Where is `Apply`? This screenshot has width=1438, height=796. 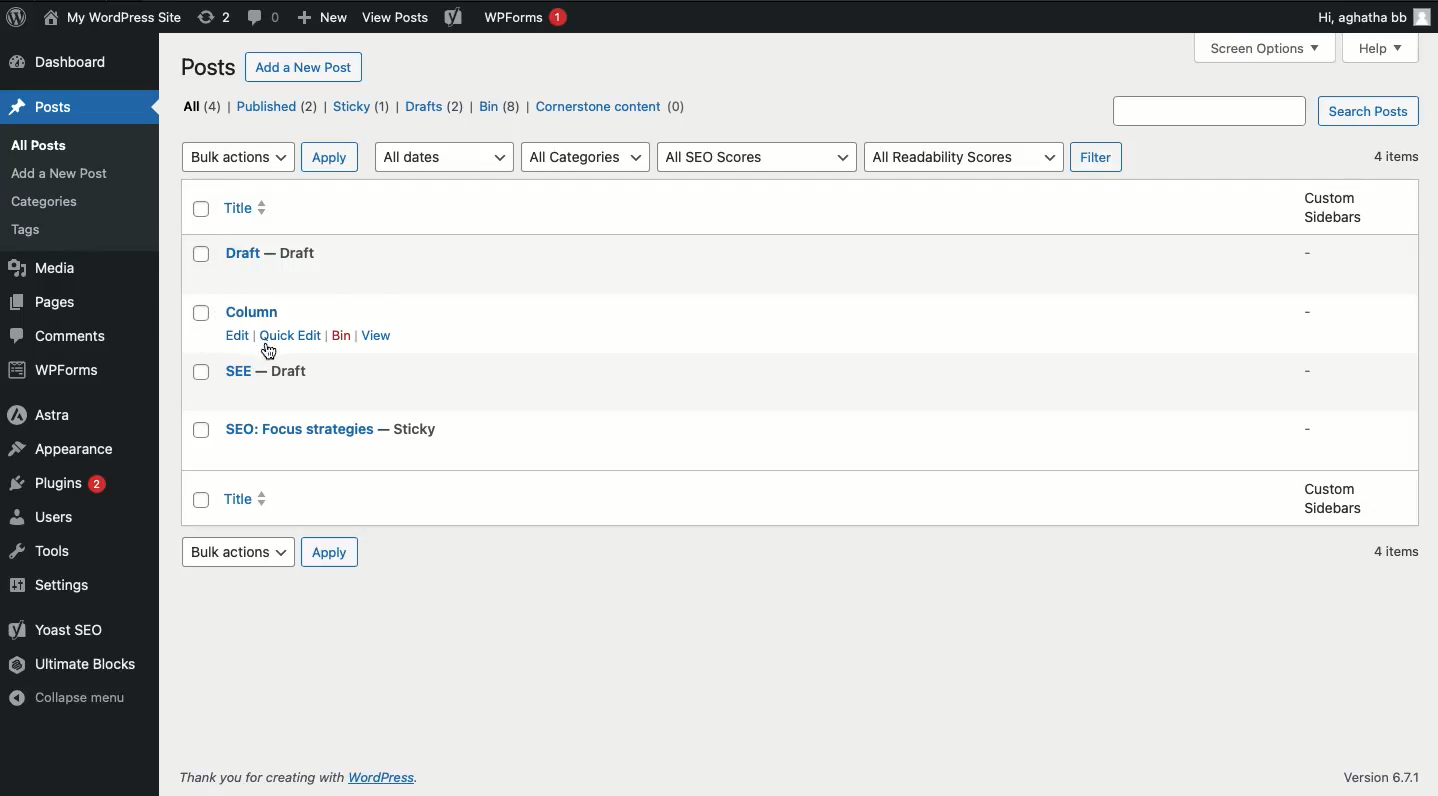 Apply is located at coordinates (332, 156).